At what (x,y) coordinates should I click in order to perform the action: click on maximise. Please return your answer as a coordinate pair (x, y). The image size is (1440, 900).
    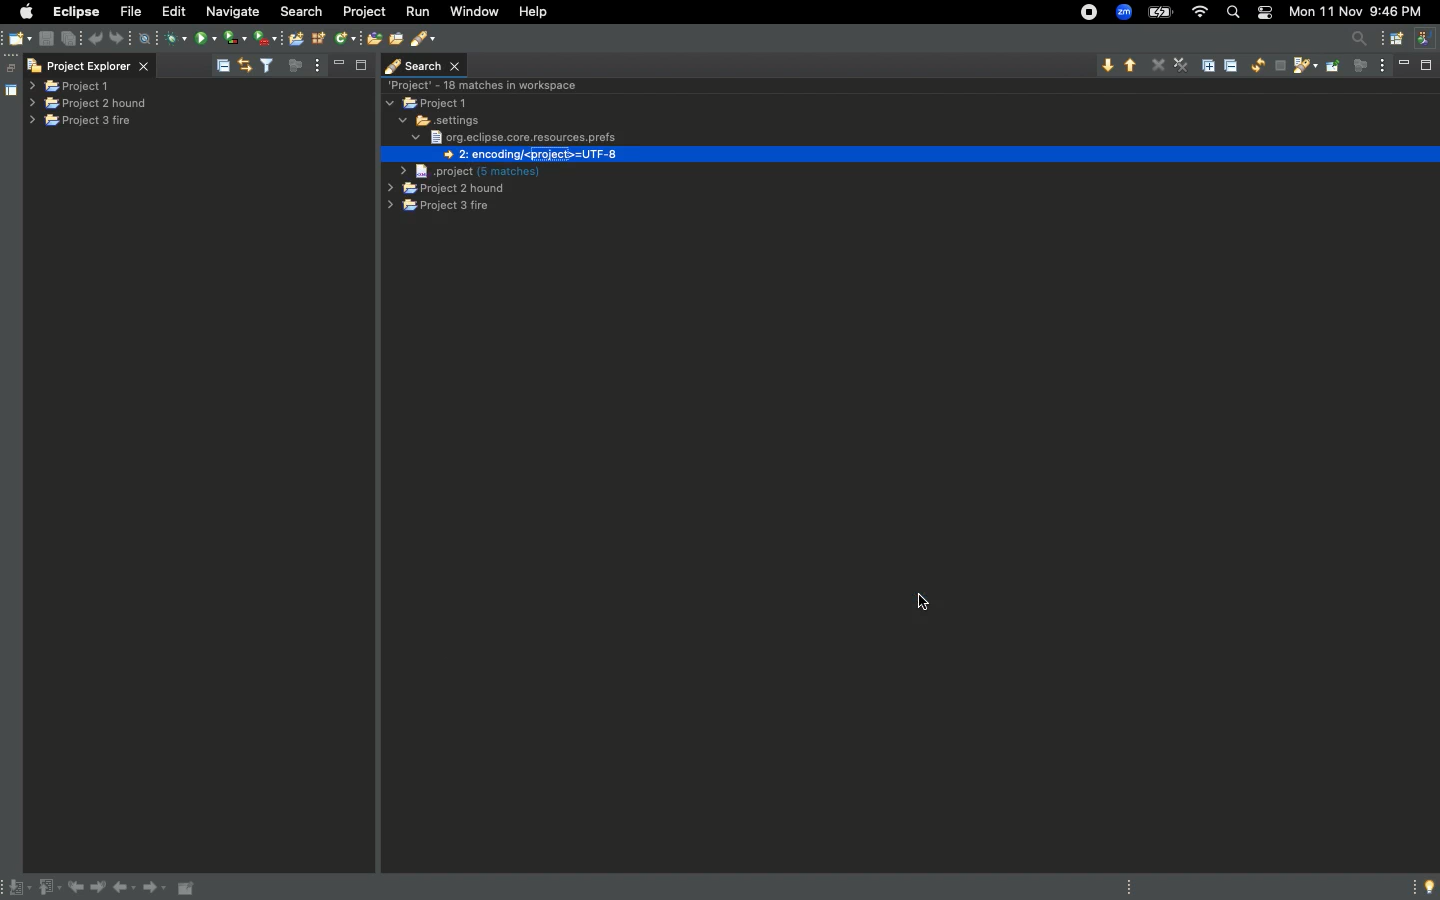
    Looking at the image, I should click on (1425, 66).